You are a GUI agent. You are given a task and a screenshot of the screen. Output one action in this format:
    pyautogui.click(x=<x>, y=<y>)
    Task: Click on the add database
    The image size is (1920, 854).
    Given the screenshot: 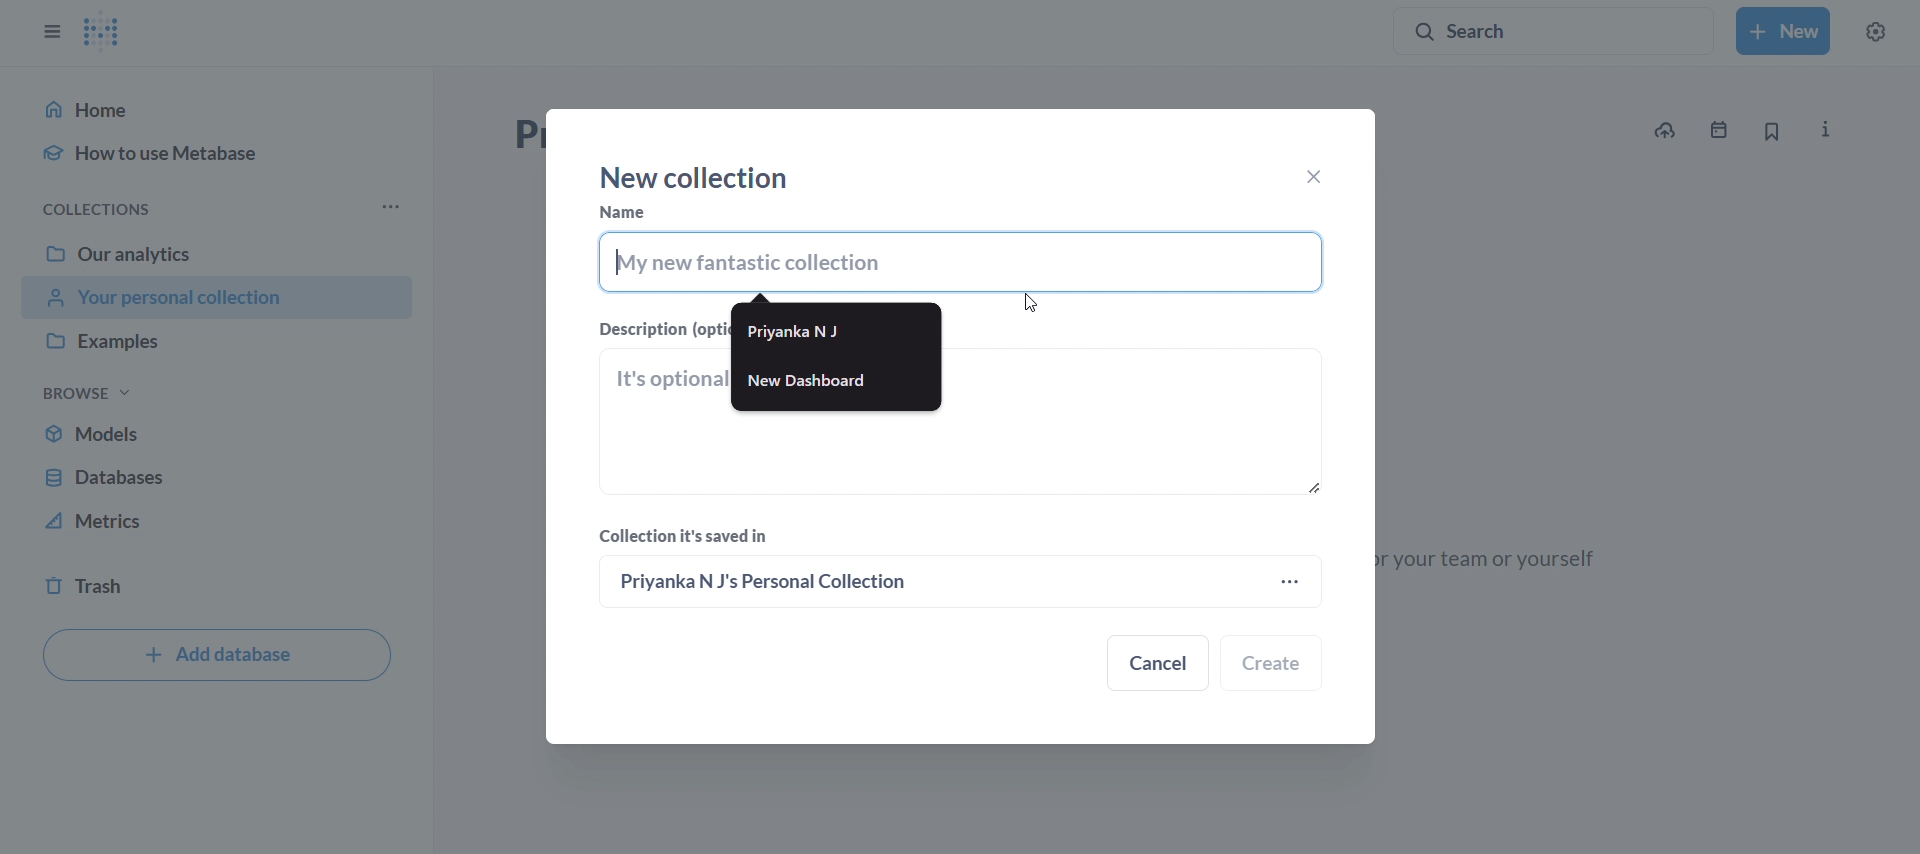 What is the action you would take?
    pyautogui.click(x=216, y=655)
    